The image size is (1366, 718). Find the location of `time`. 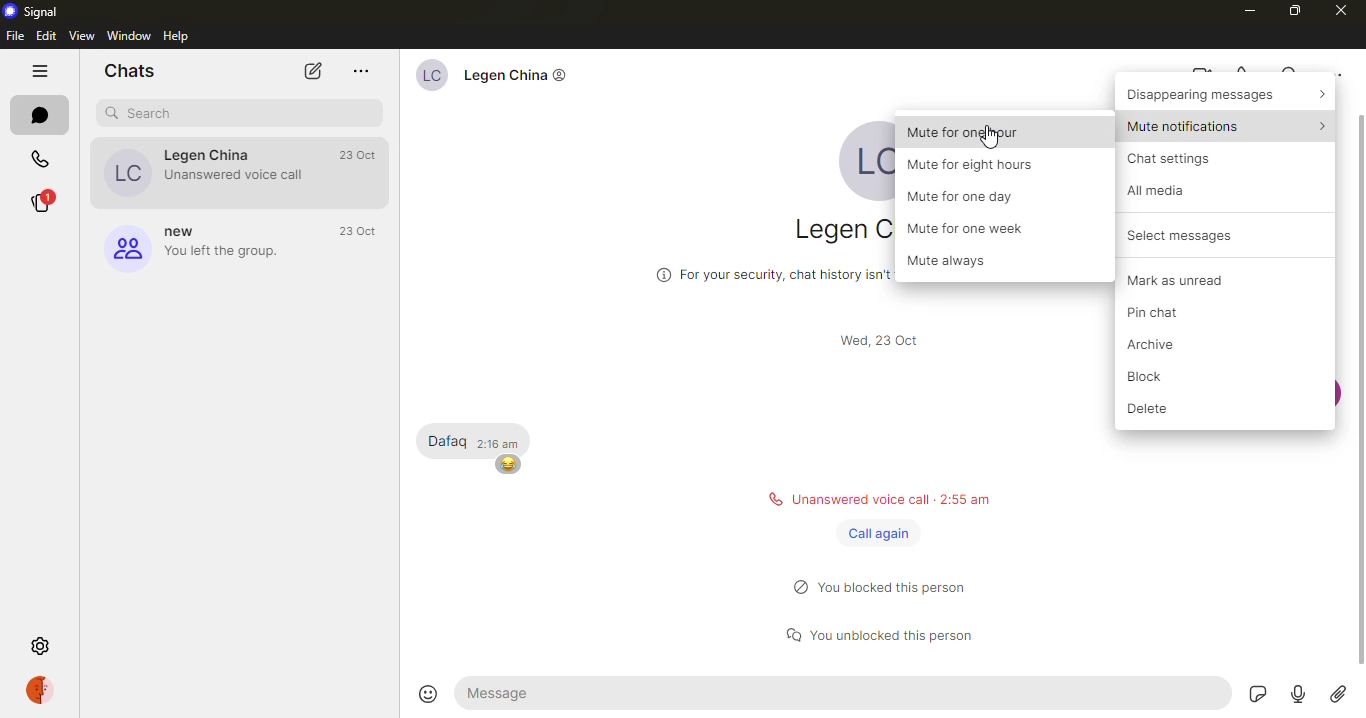

time is located at coordinates (363, 154).